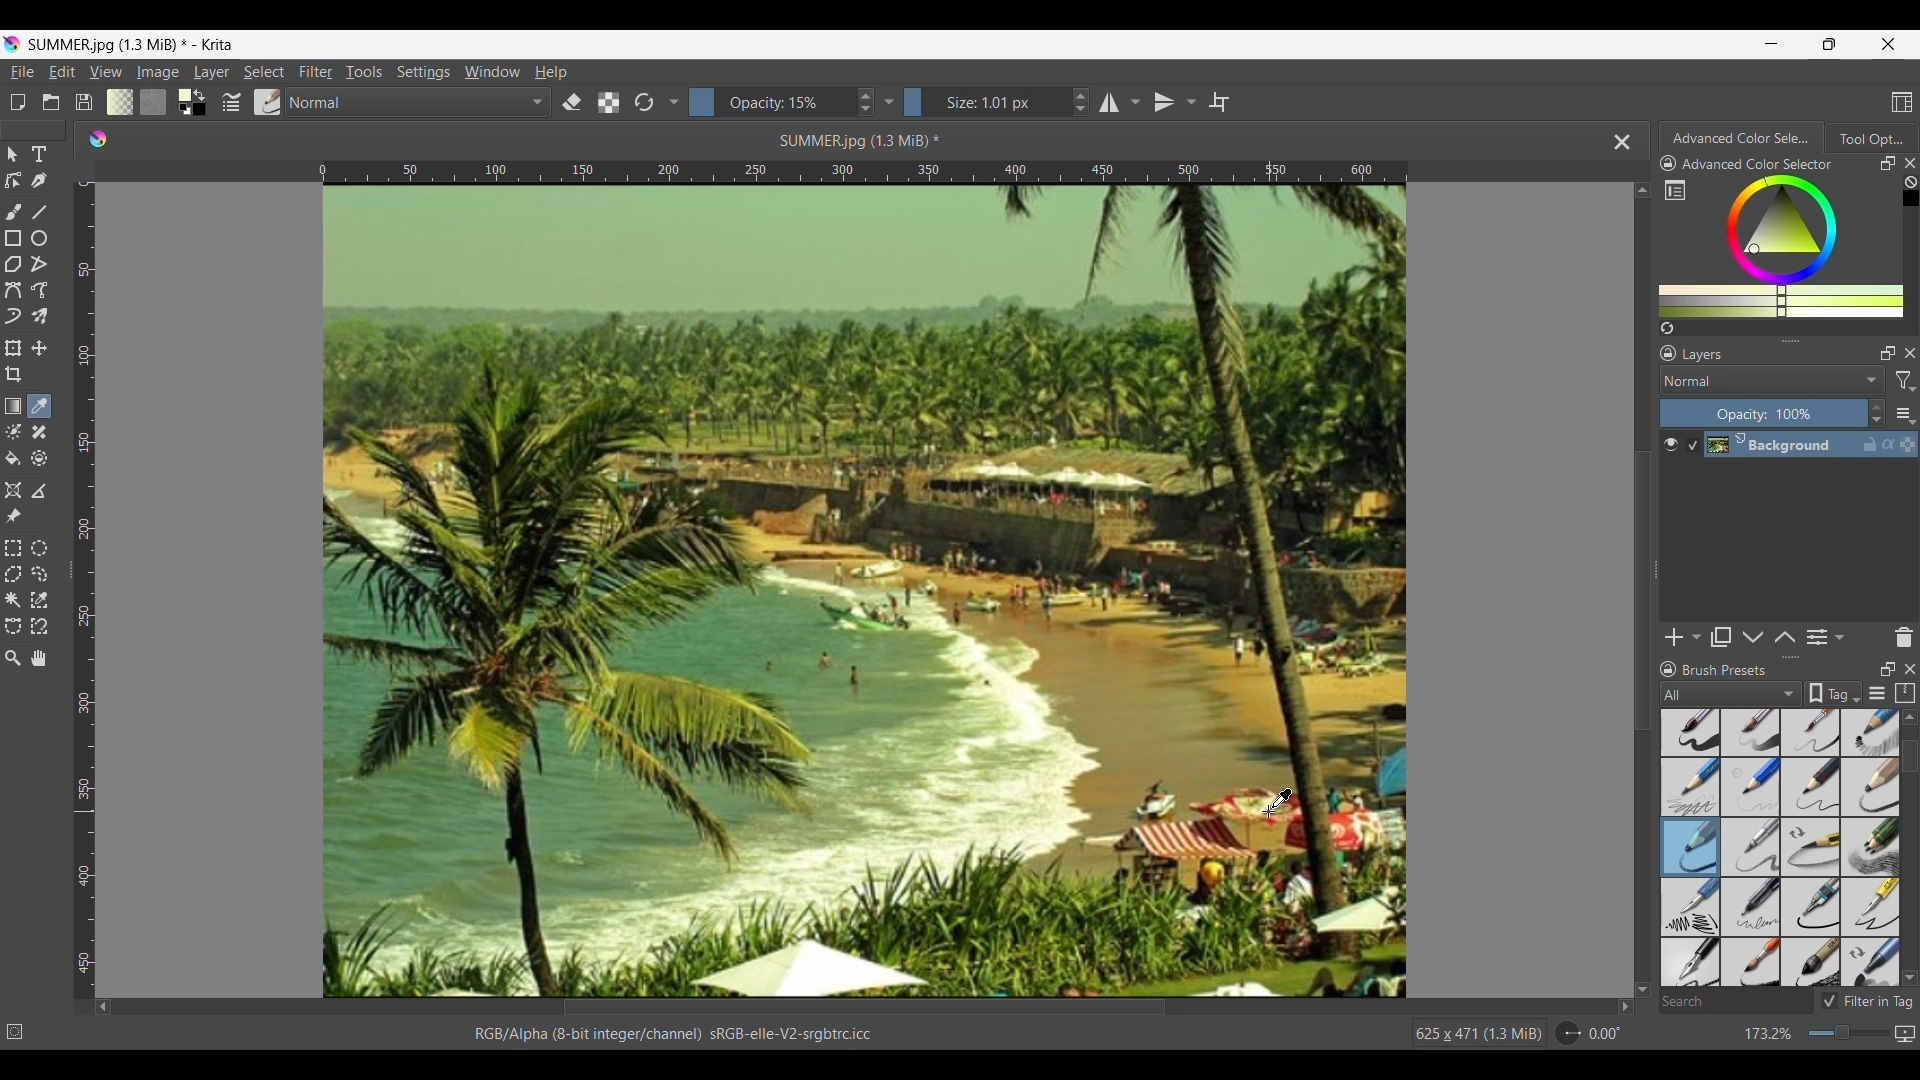  I want to click on Increase/Decrease Opacity, so click(864, 102).